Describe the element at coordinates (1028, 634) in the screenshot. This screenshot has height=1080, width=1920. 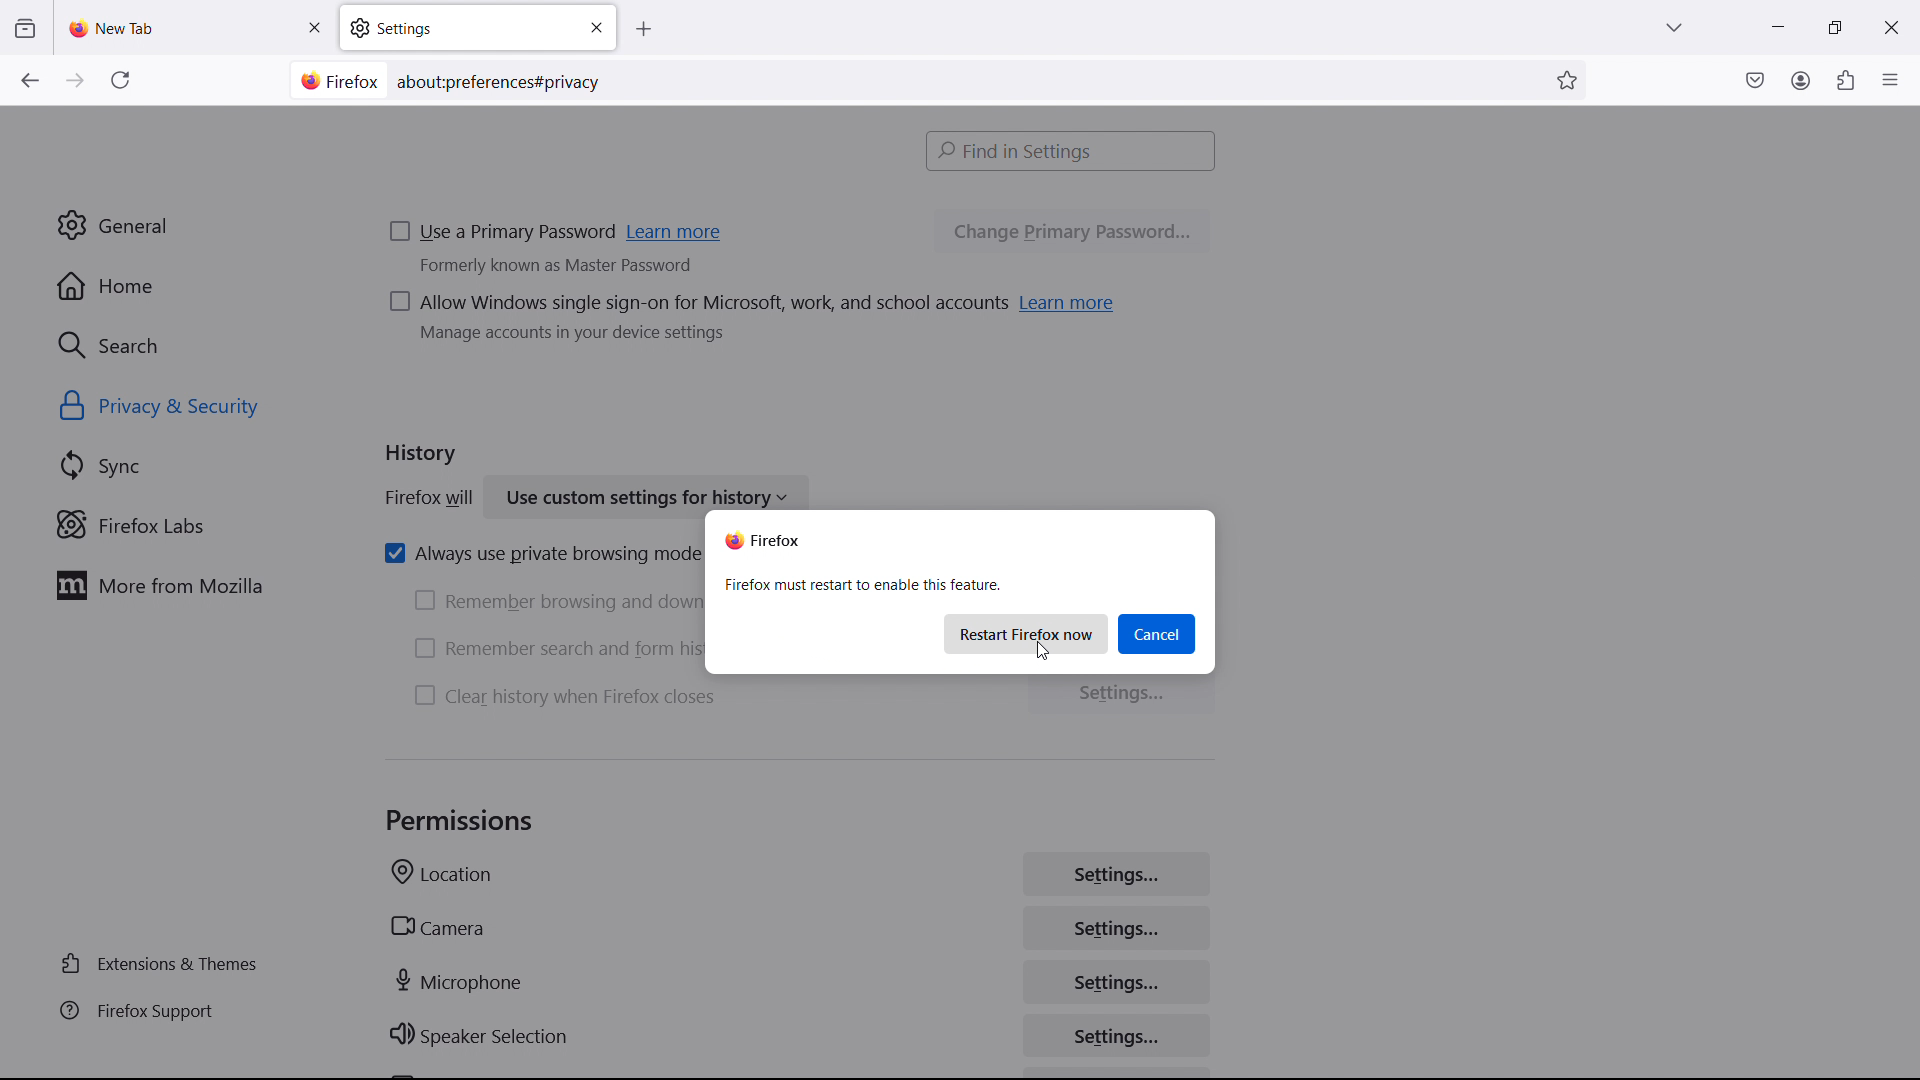
I see `restart firefox now` at that location.